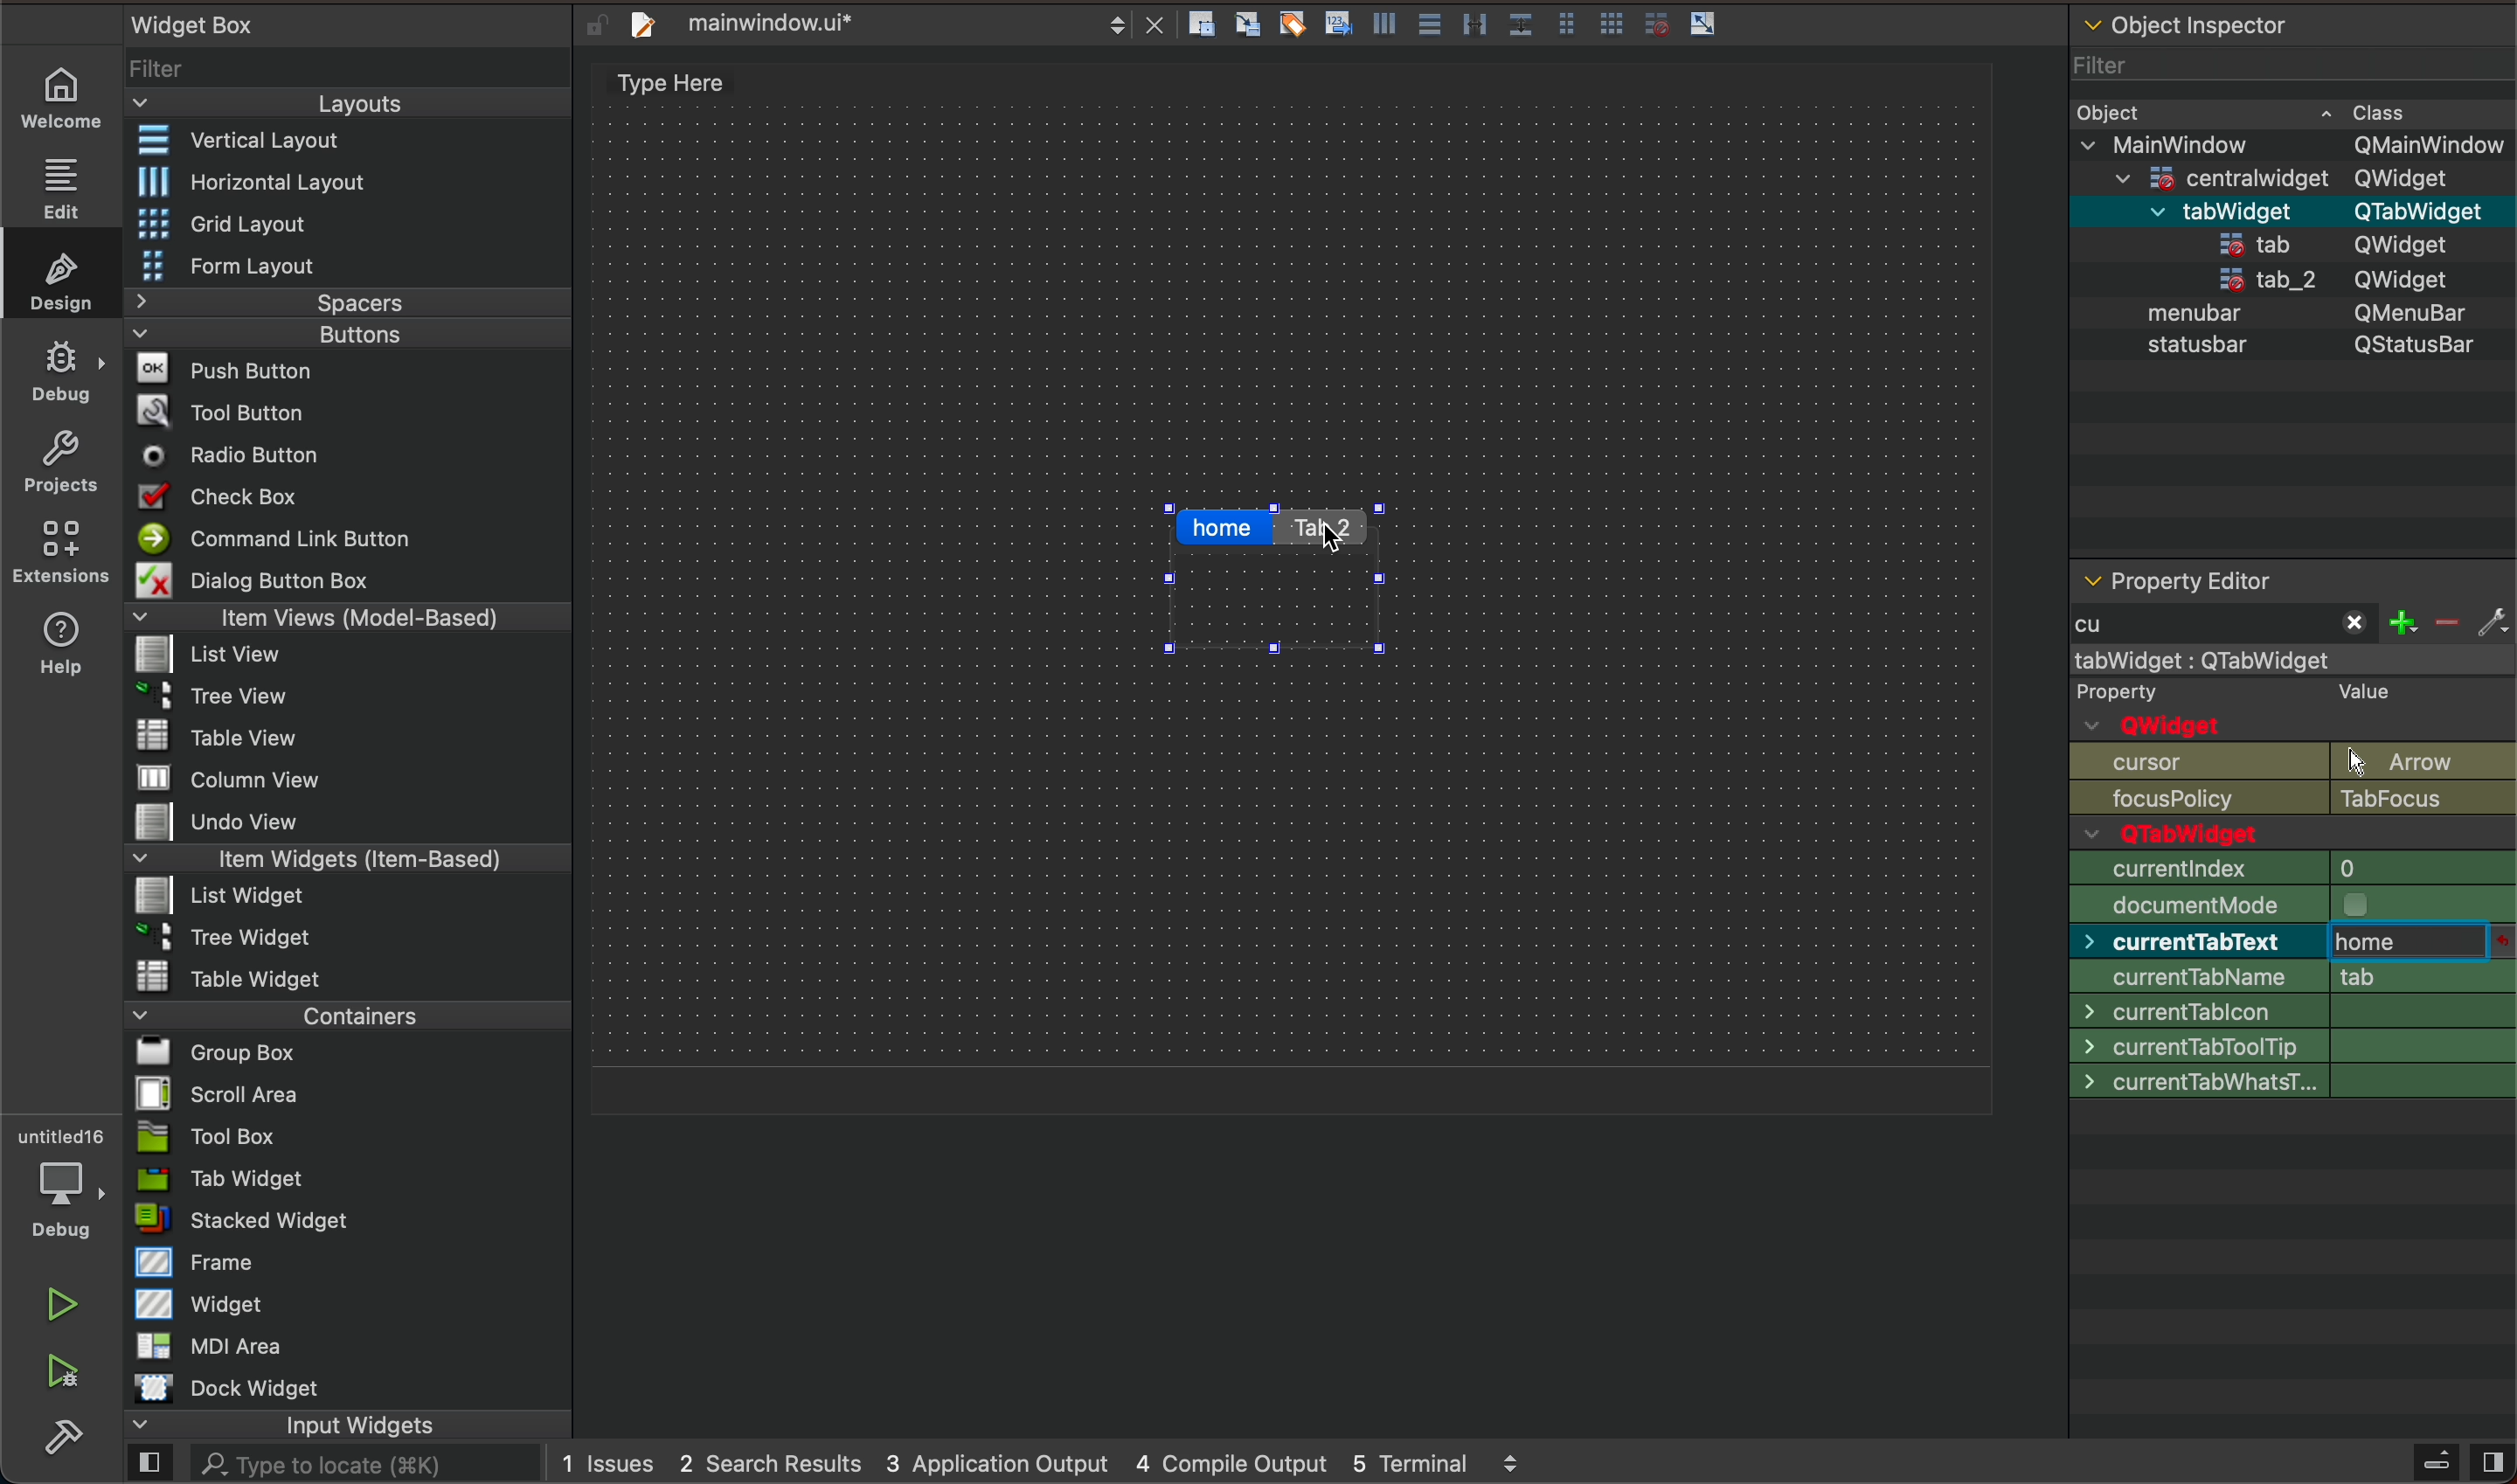 The image size is (2517, 1484). What do you see at coordinates (237, 1133) in the screenshot?
I see `Tool Box` at bounding box center [237, 1133].